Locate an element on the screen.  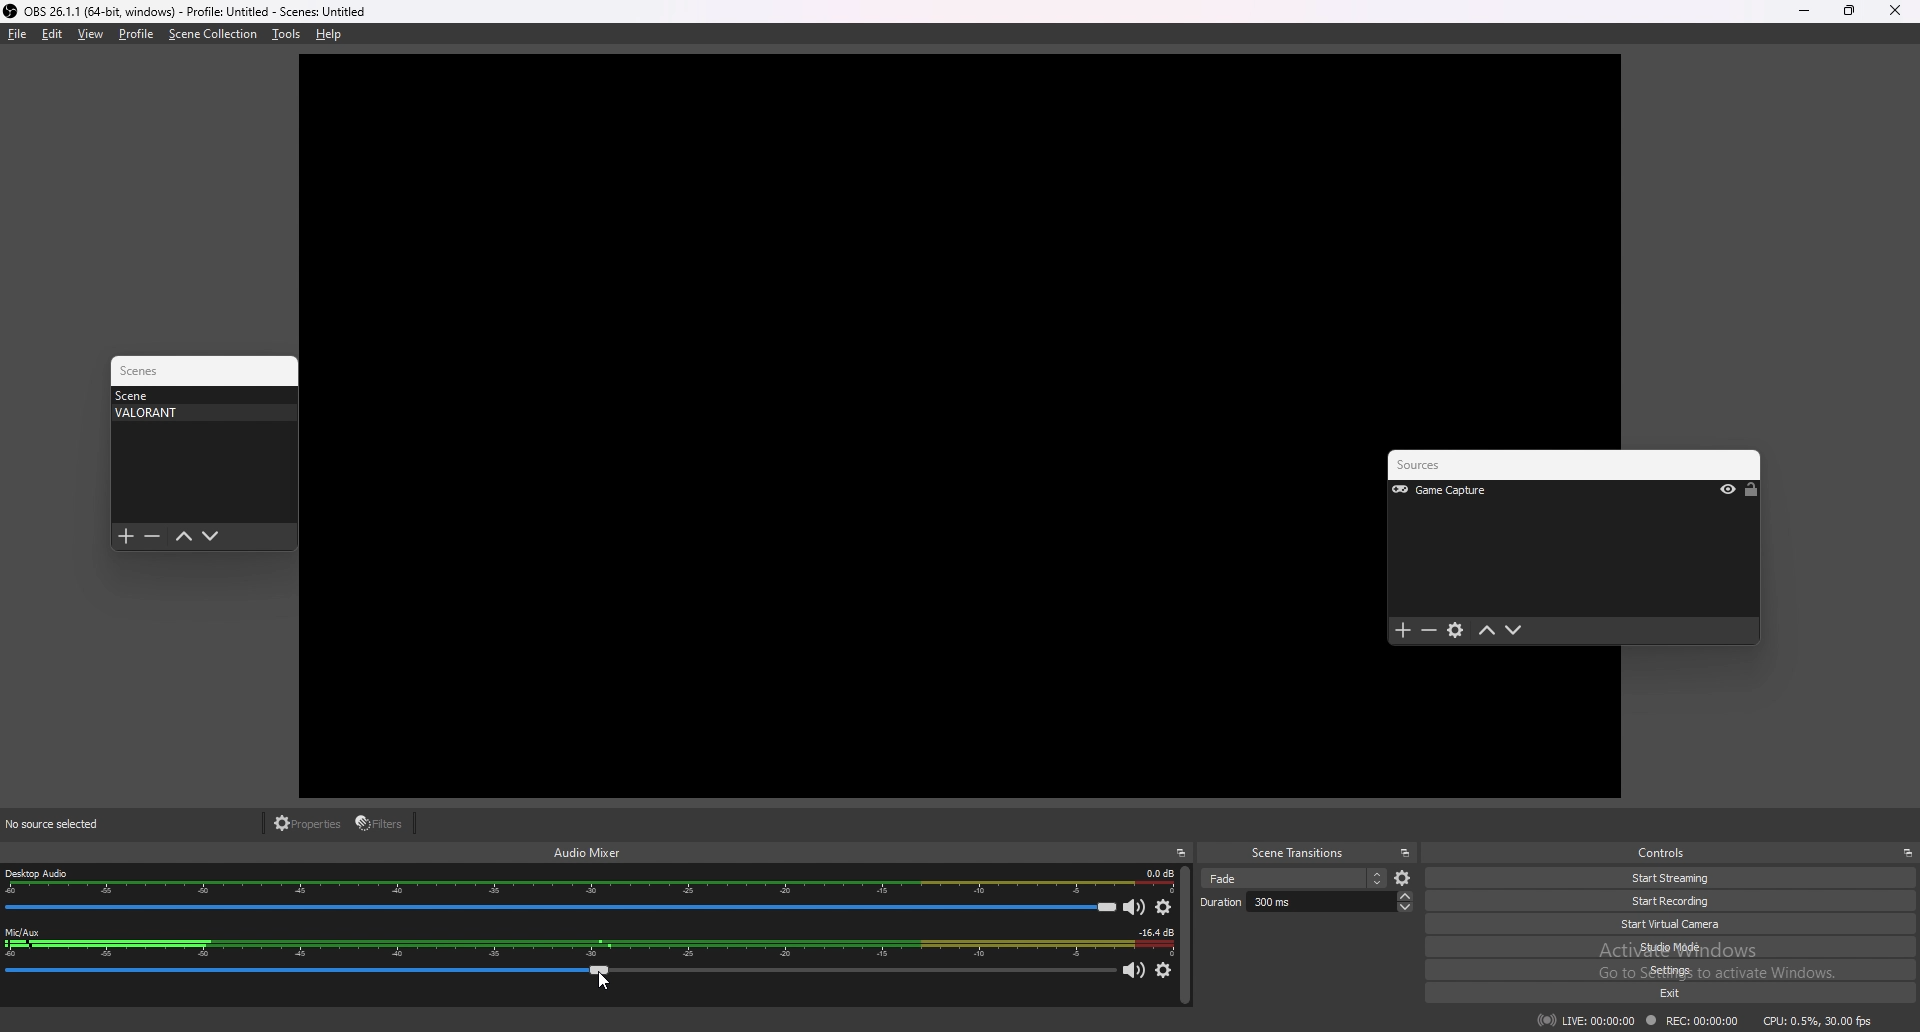
pop out is located at coordinates (1907, 853).